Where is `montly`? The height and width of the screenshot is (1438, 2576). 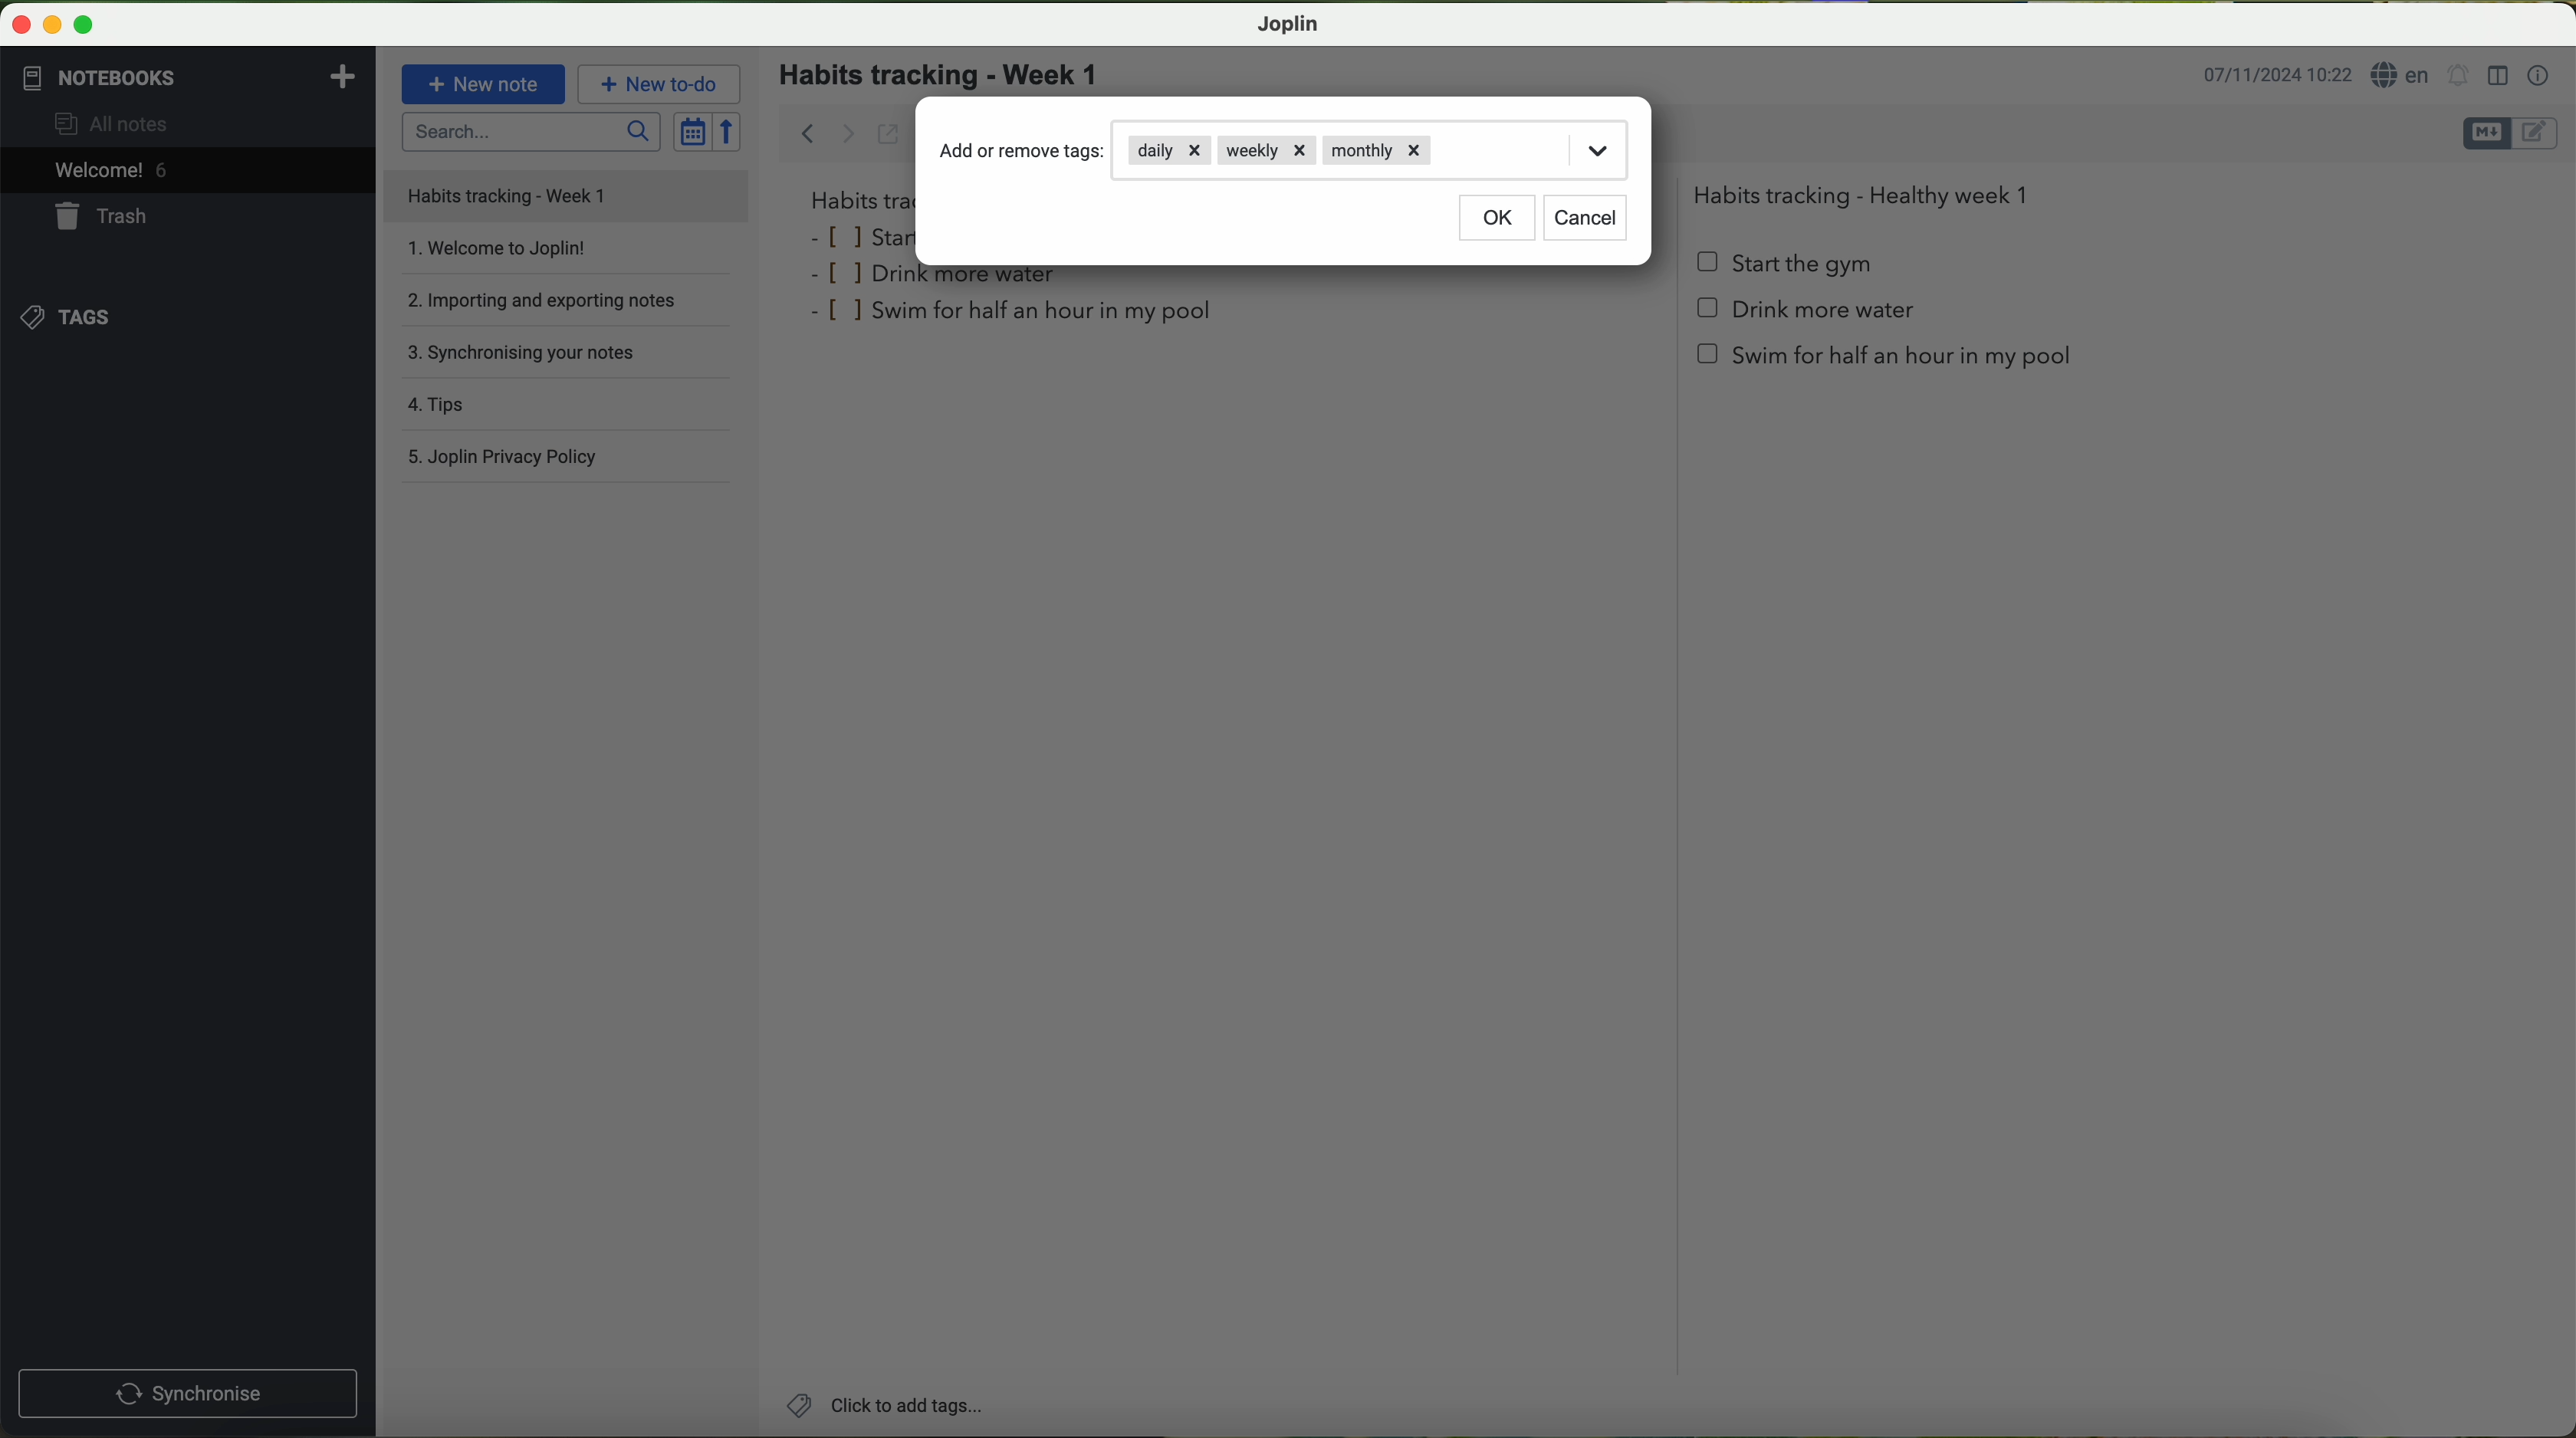 montly is located at coordinates (1378, 153).